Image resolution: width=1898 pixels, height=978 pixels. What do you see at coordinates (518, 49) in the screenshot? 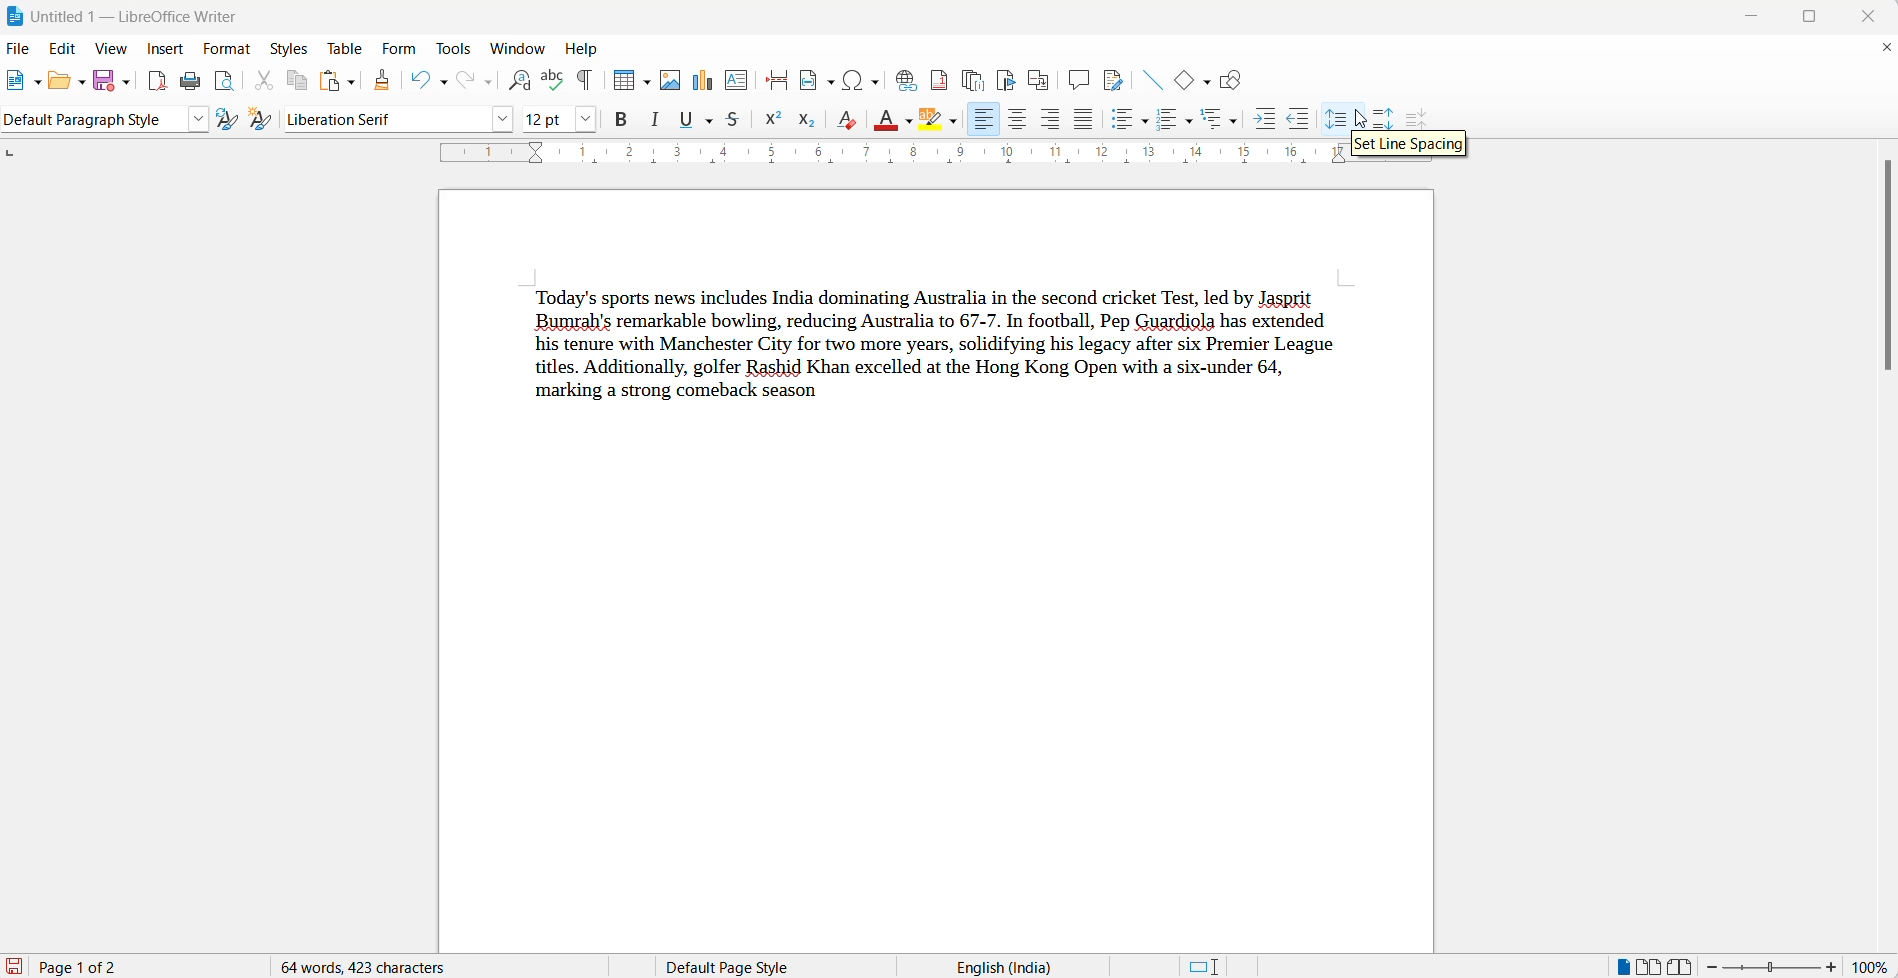
I see `window` at bounding box center [518, 49].